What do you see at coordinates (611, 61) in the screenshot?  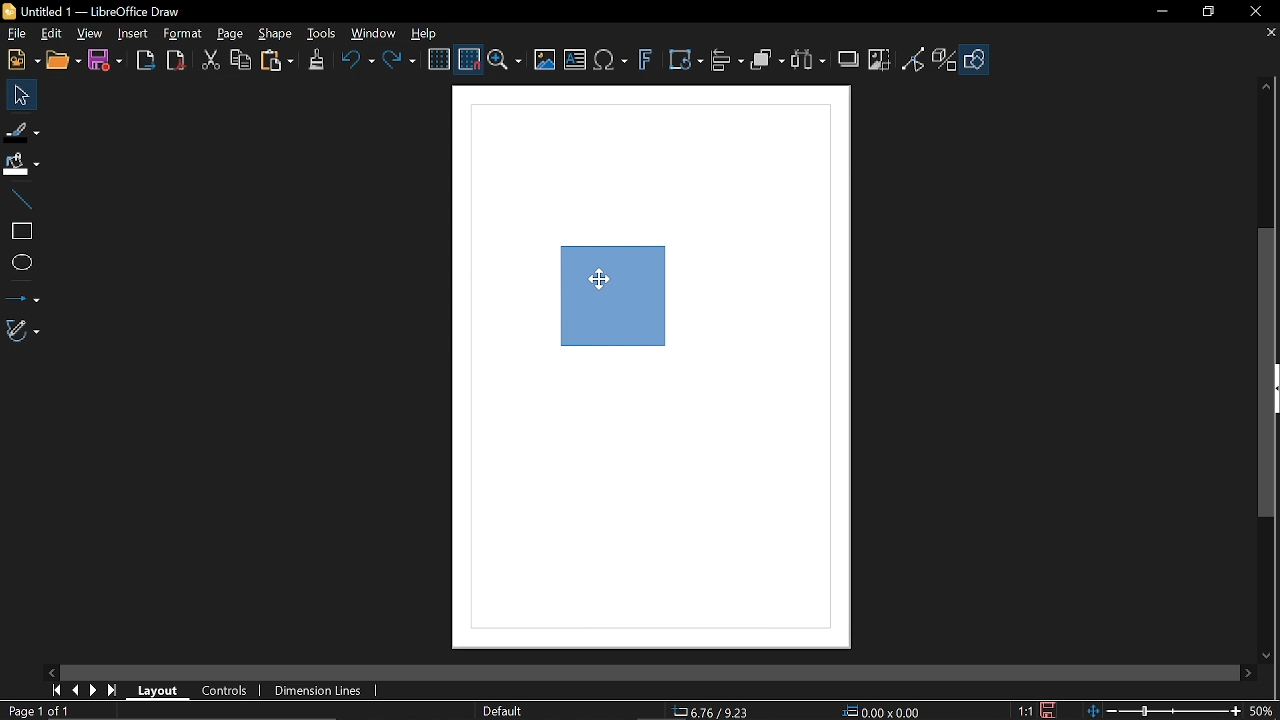 I see `Insert equation` at bounding box center [611, 61].